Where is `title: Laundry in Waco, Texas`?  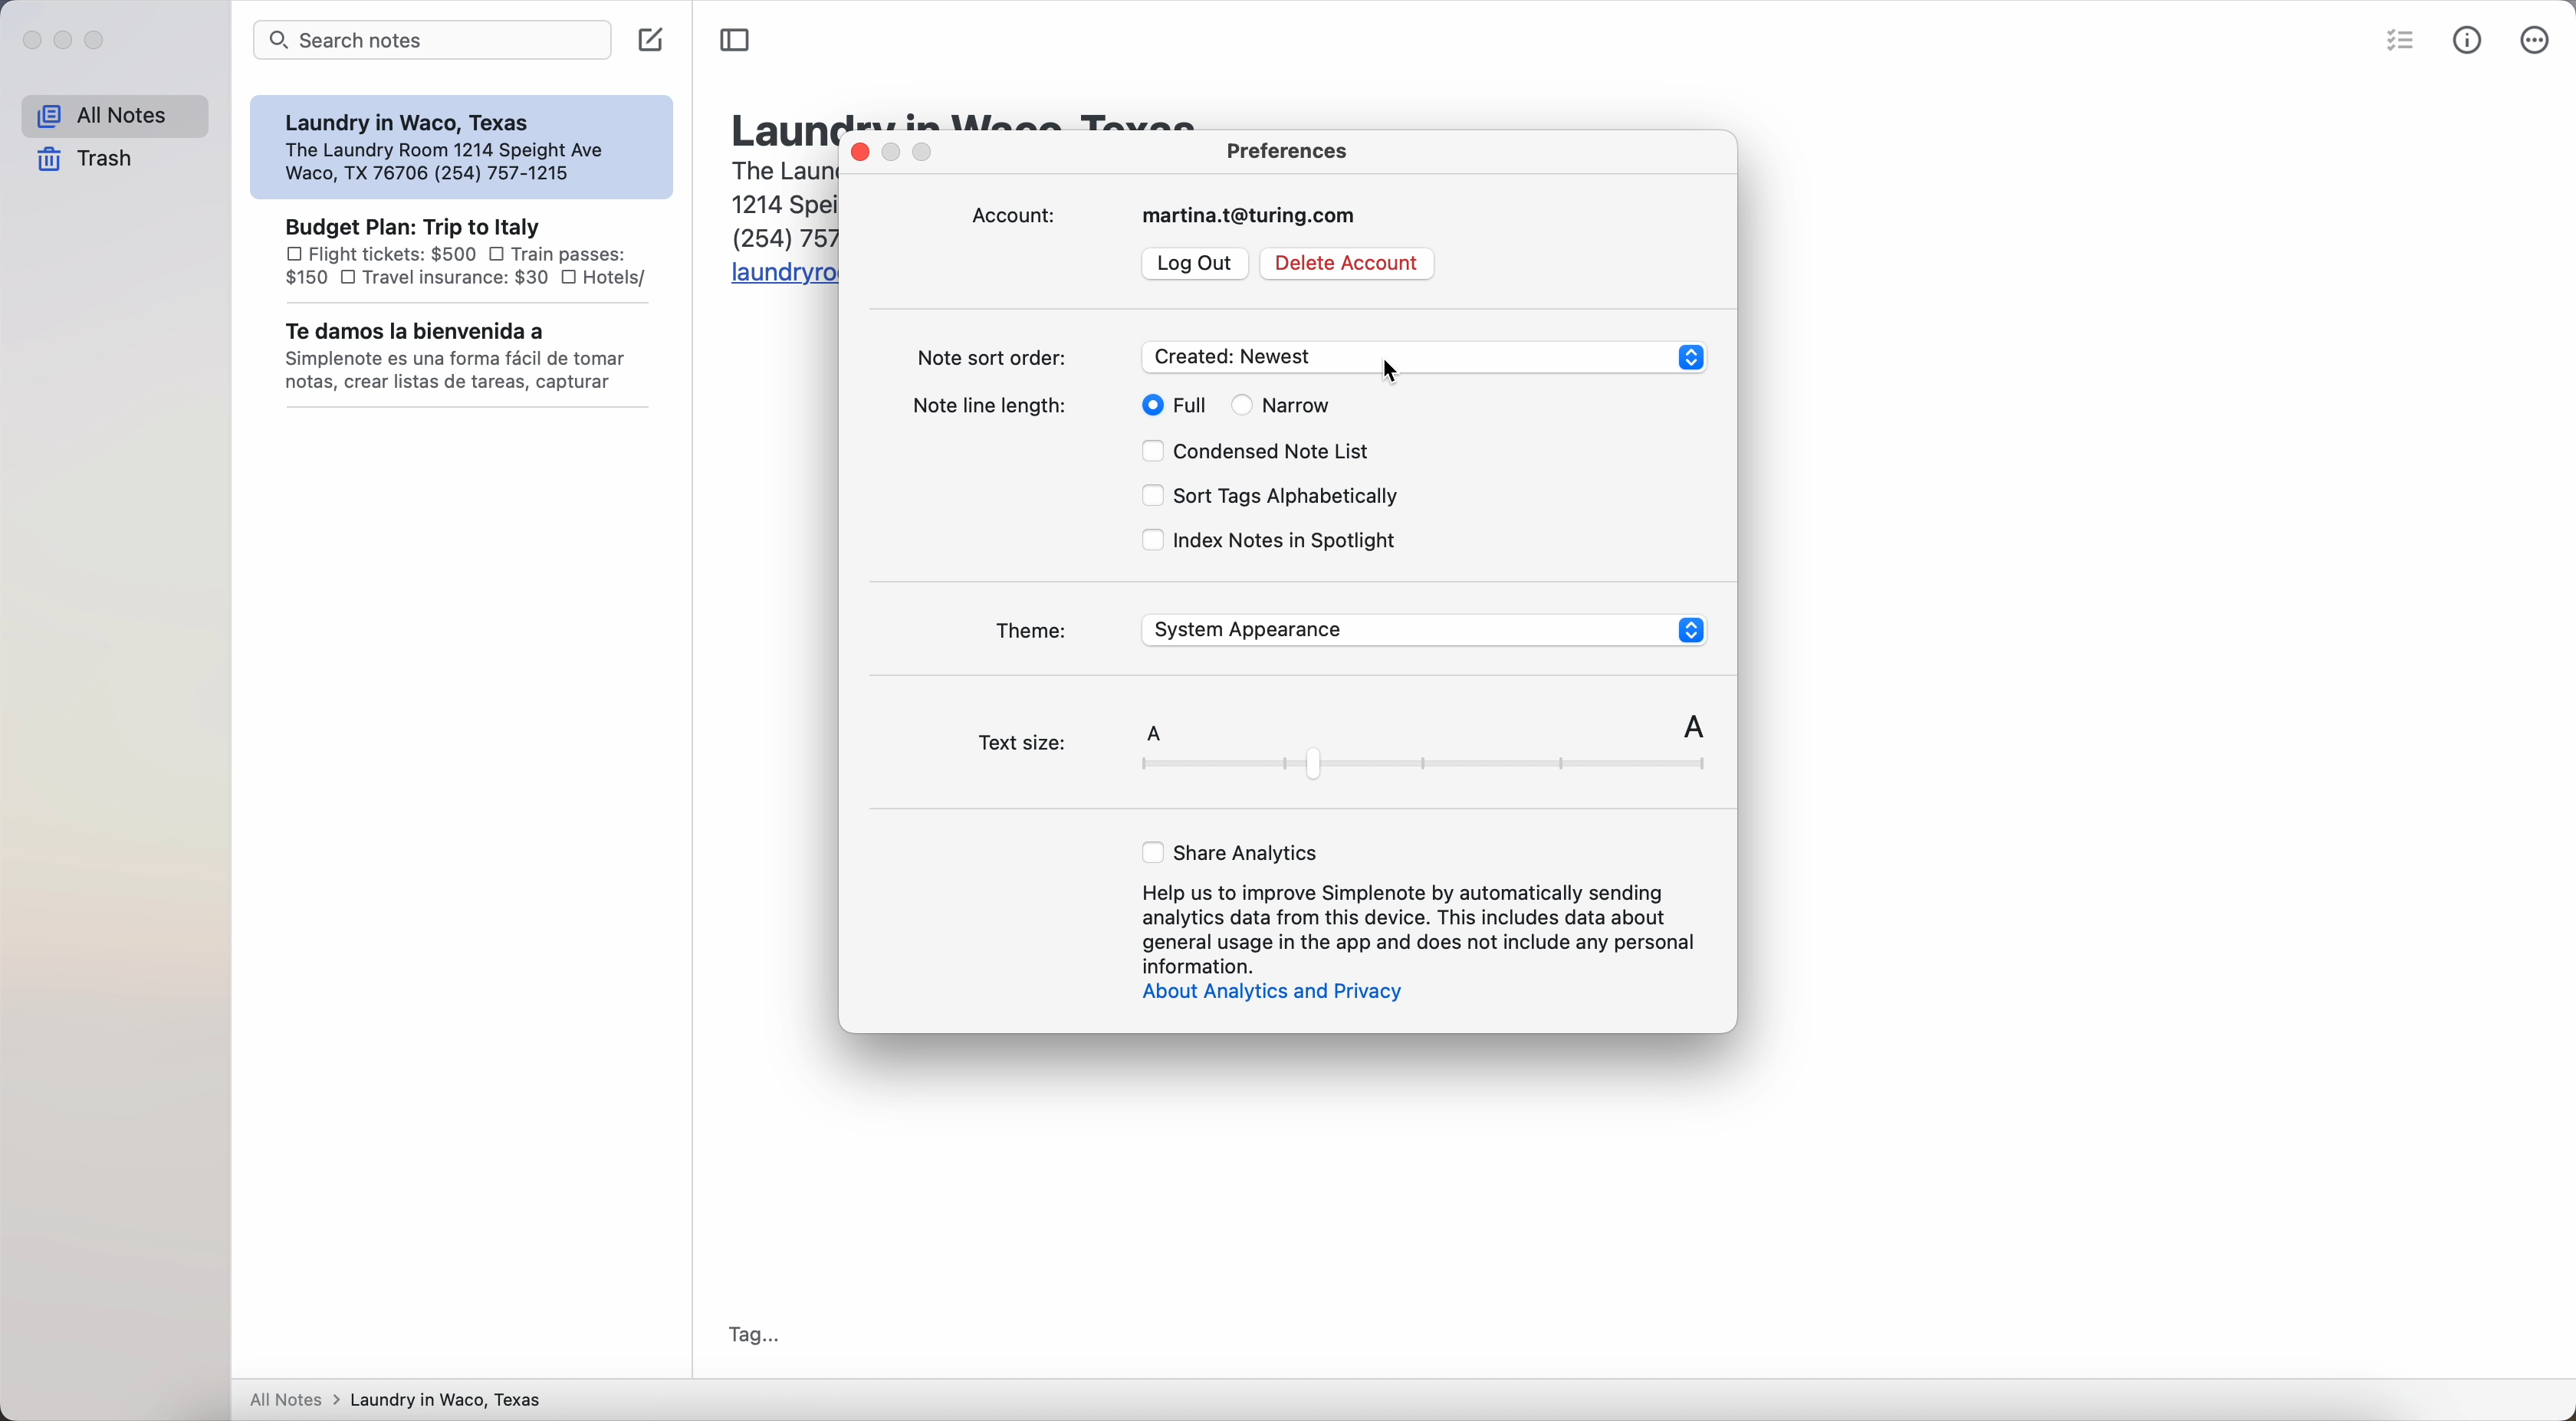 title: Laundry in Waco, Texas is located at coordinates (779, 125).